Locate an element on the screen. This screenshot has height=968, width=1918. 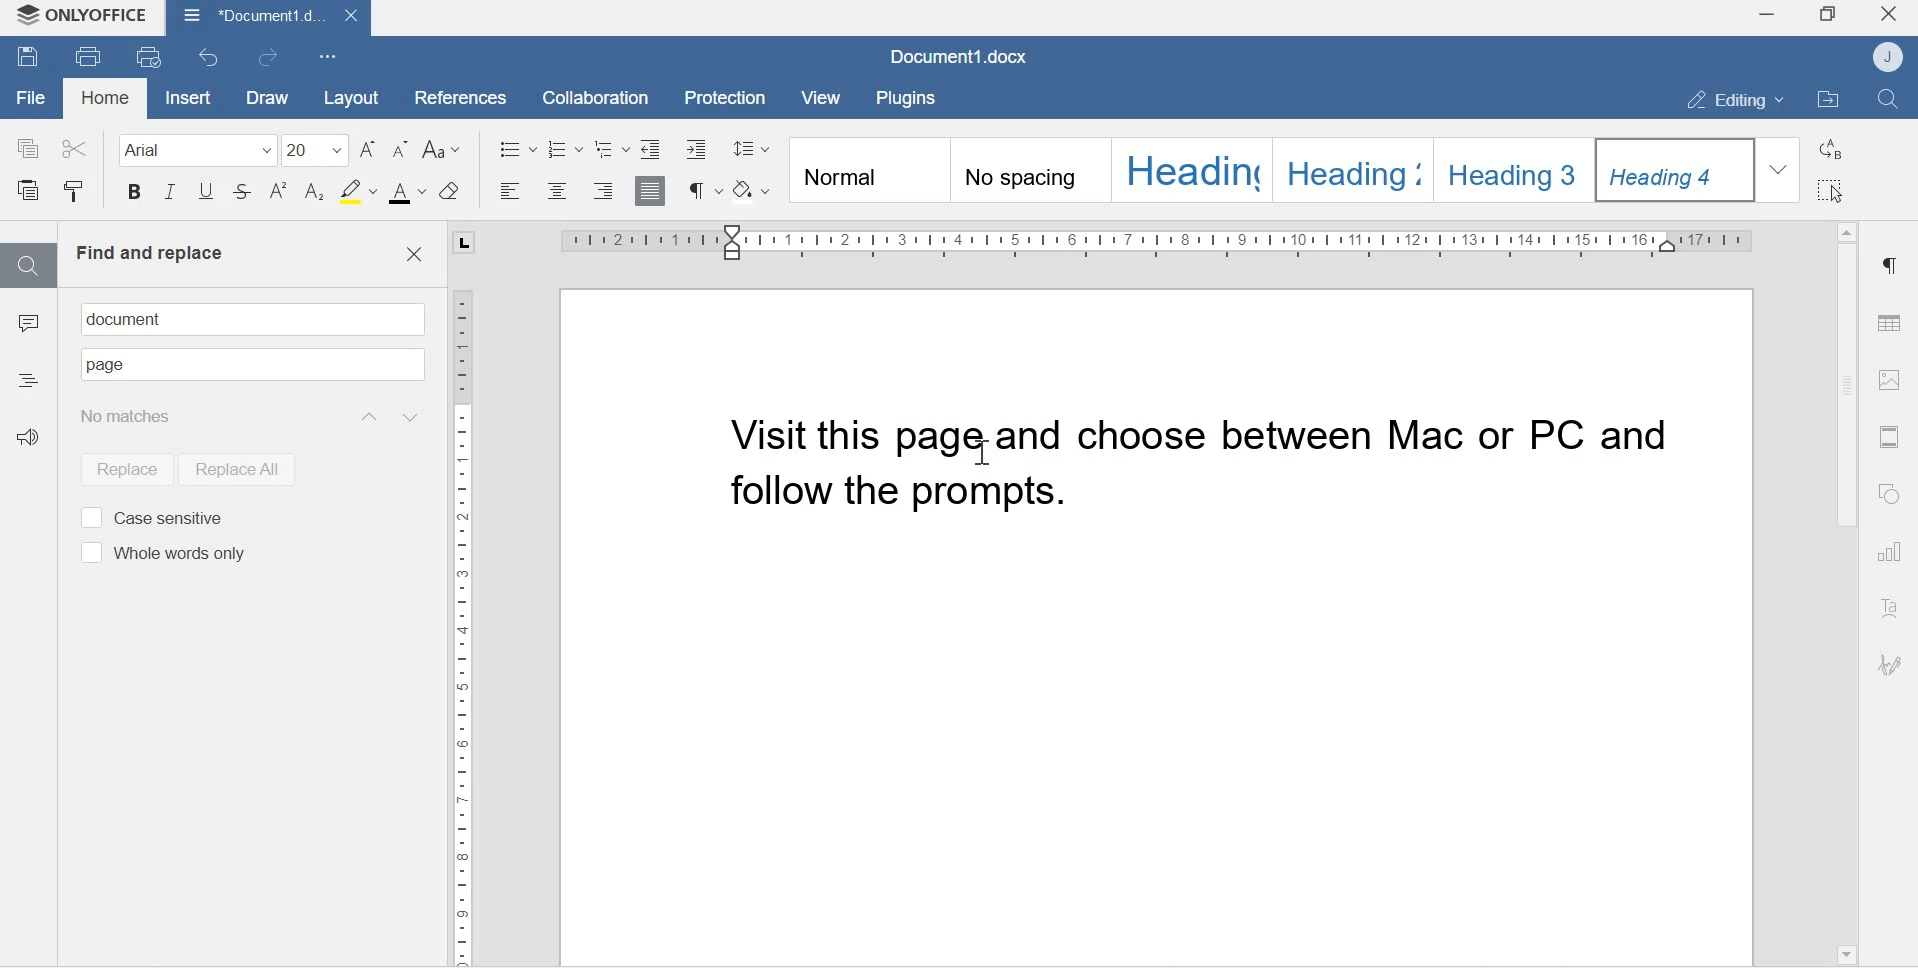
Shapes is located at coordinates (1893, 495).